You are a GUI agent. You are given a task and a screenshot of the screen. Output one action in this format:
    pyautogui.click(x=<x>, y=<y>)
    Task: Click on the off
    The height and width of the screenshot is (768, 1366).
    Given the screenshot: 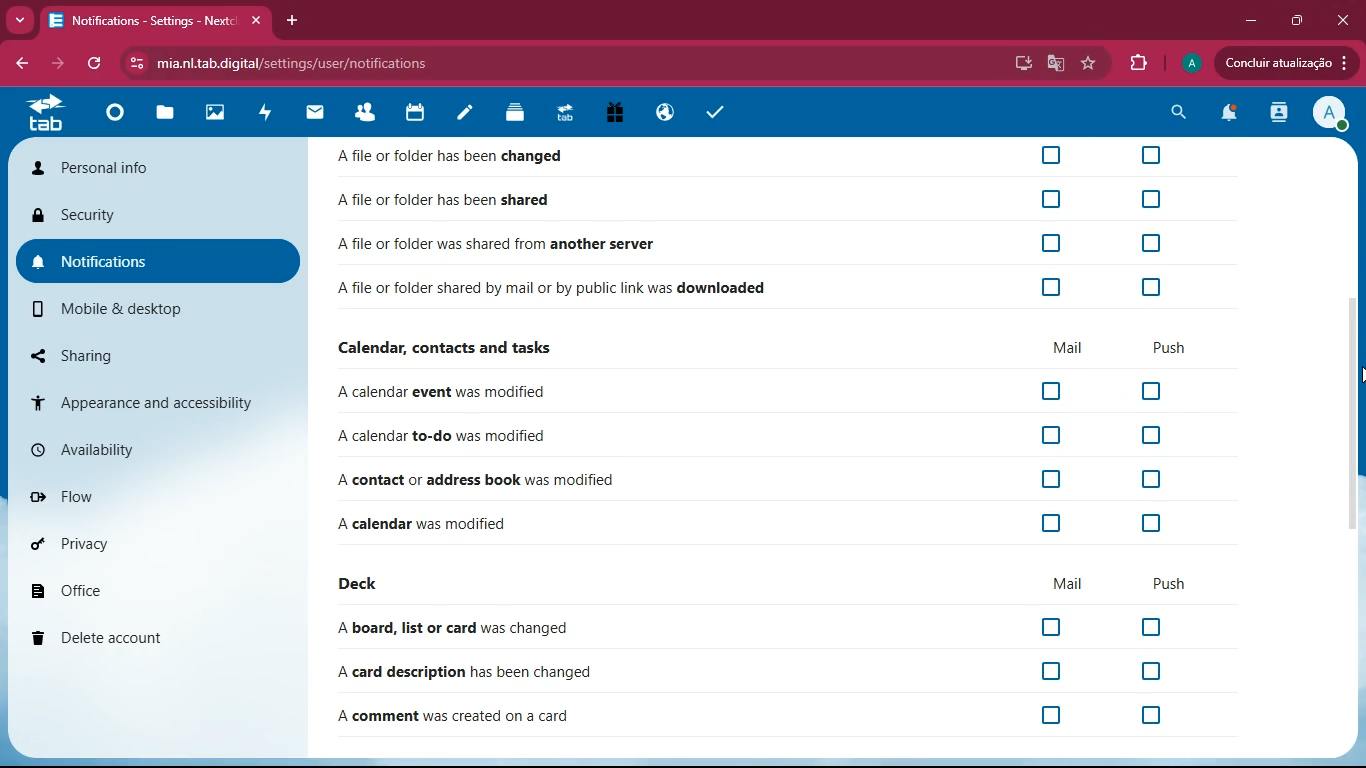 What is the action you would take?
    pyautogui.click(x=1052, y=625)
    